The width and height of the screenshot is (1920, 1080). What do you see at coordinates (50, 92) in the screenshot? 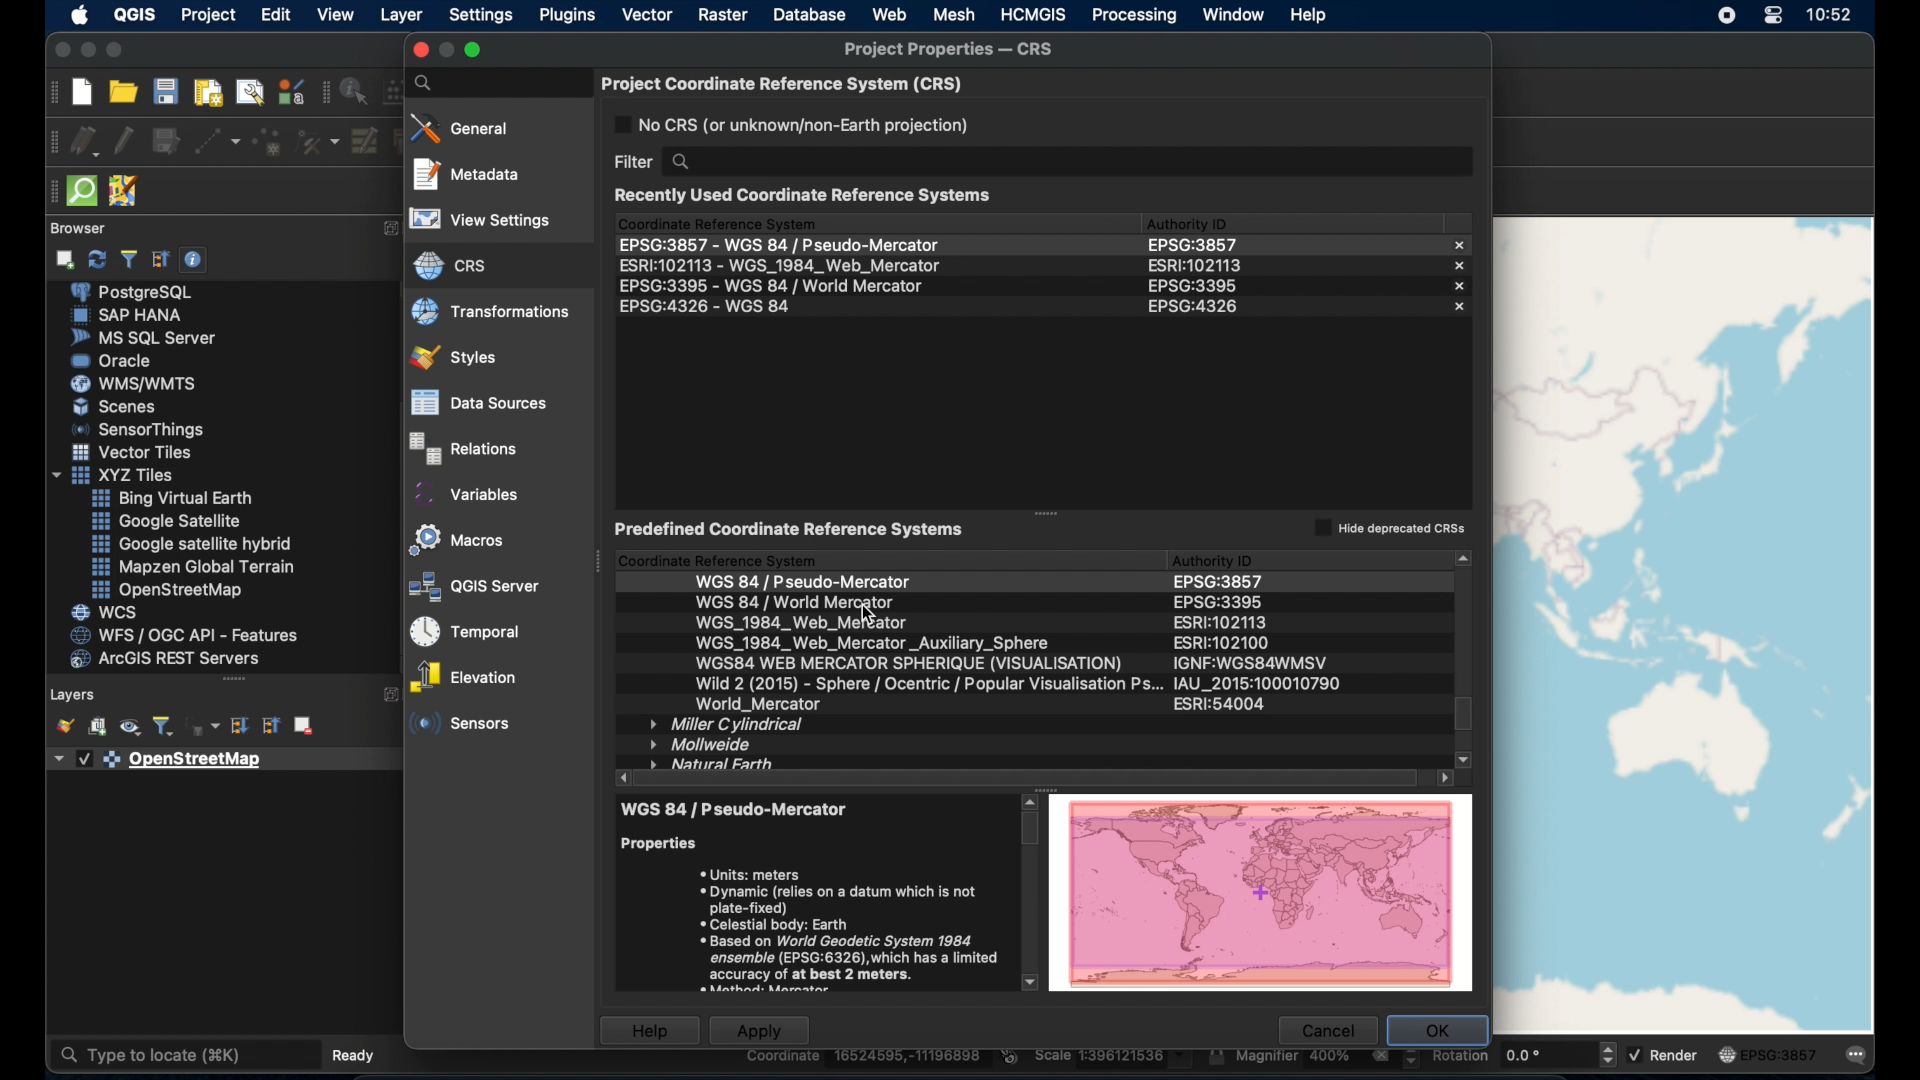
I see `project toolbar` at bounding box center [50, 92].